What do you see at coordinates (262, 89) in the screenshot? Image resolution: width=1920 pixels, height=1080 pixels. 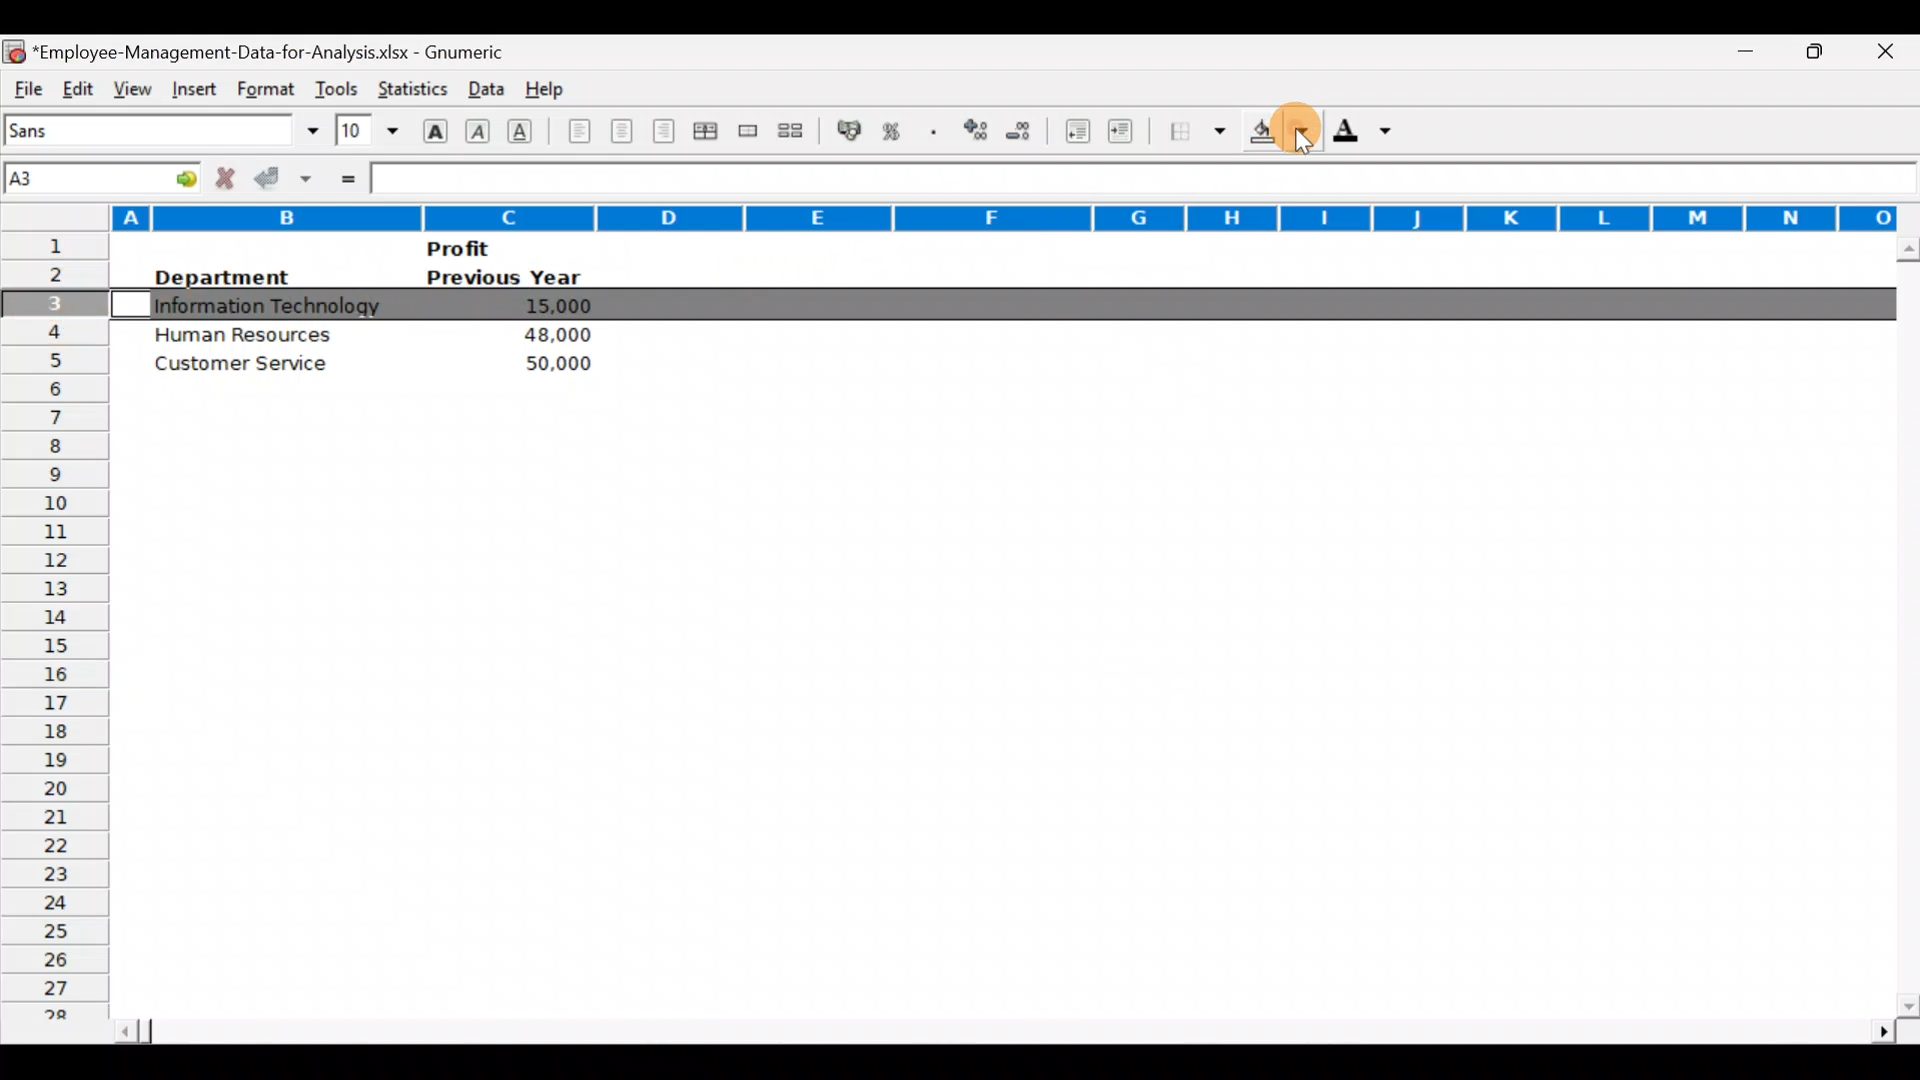 I see `Format` at bounding box center [262, 89].